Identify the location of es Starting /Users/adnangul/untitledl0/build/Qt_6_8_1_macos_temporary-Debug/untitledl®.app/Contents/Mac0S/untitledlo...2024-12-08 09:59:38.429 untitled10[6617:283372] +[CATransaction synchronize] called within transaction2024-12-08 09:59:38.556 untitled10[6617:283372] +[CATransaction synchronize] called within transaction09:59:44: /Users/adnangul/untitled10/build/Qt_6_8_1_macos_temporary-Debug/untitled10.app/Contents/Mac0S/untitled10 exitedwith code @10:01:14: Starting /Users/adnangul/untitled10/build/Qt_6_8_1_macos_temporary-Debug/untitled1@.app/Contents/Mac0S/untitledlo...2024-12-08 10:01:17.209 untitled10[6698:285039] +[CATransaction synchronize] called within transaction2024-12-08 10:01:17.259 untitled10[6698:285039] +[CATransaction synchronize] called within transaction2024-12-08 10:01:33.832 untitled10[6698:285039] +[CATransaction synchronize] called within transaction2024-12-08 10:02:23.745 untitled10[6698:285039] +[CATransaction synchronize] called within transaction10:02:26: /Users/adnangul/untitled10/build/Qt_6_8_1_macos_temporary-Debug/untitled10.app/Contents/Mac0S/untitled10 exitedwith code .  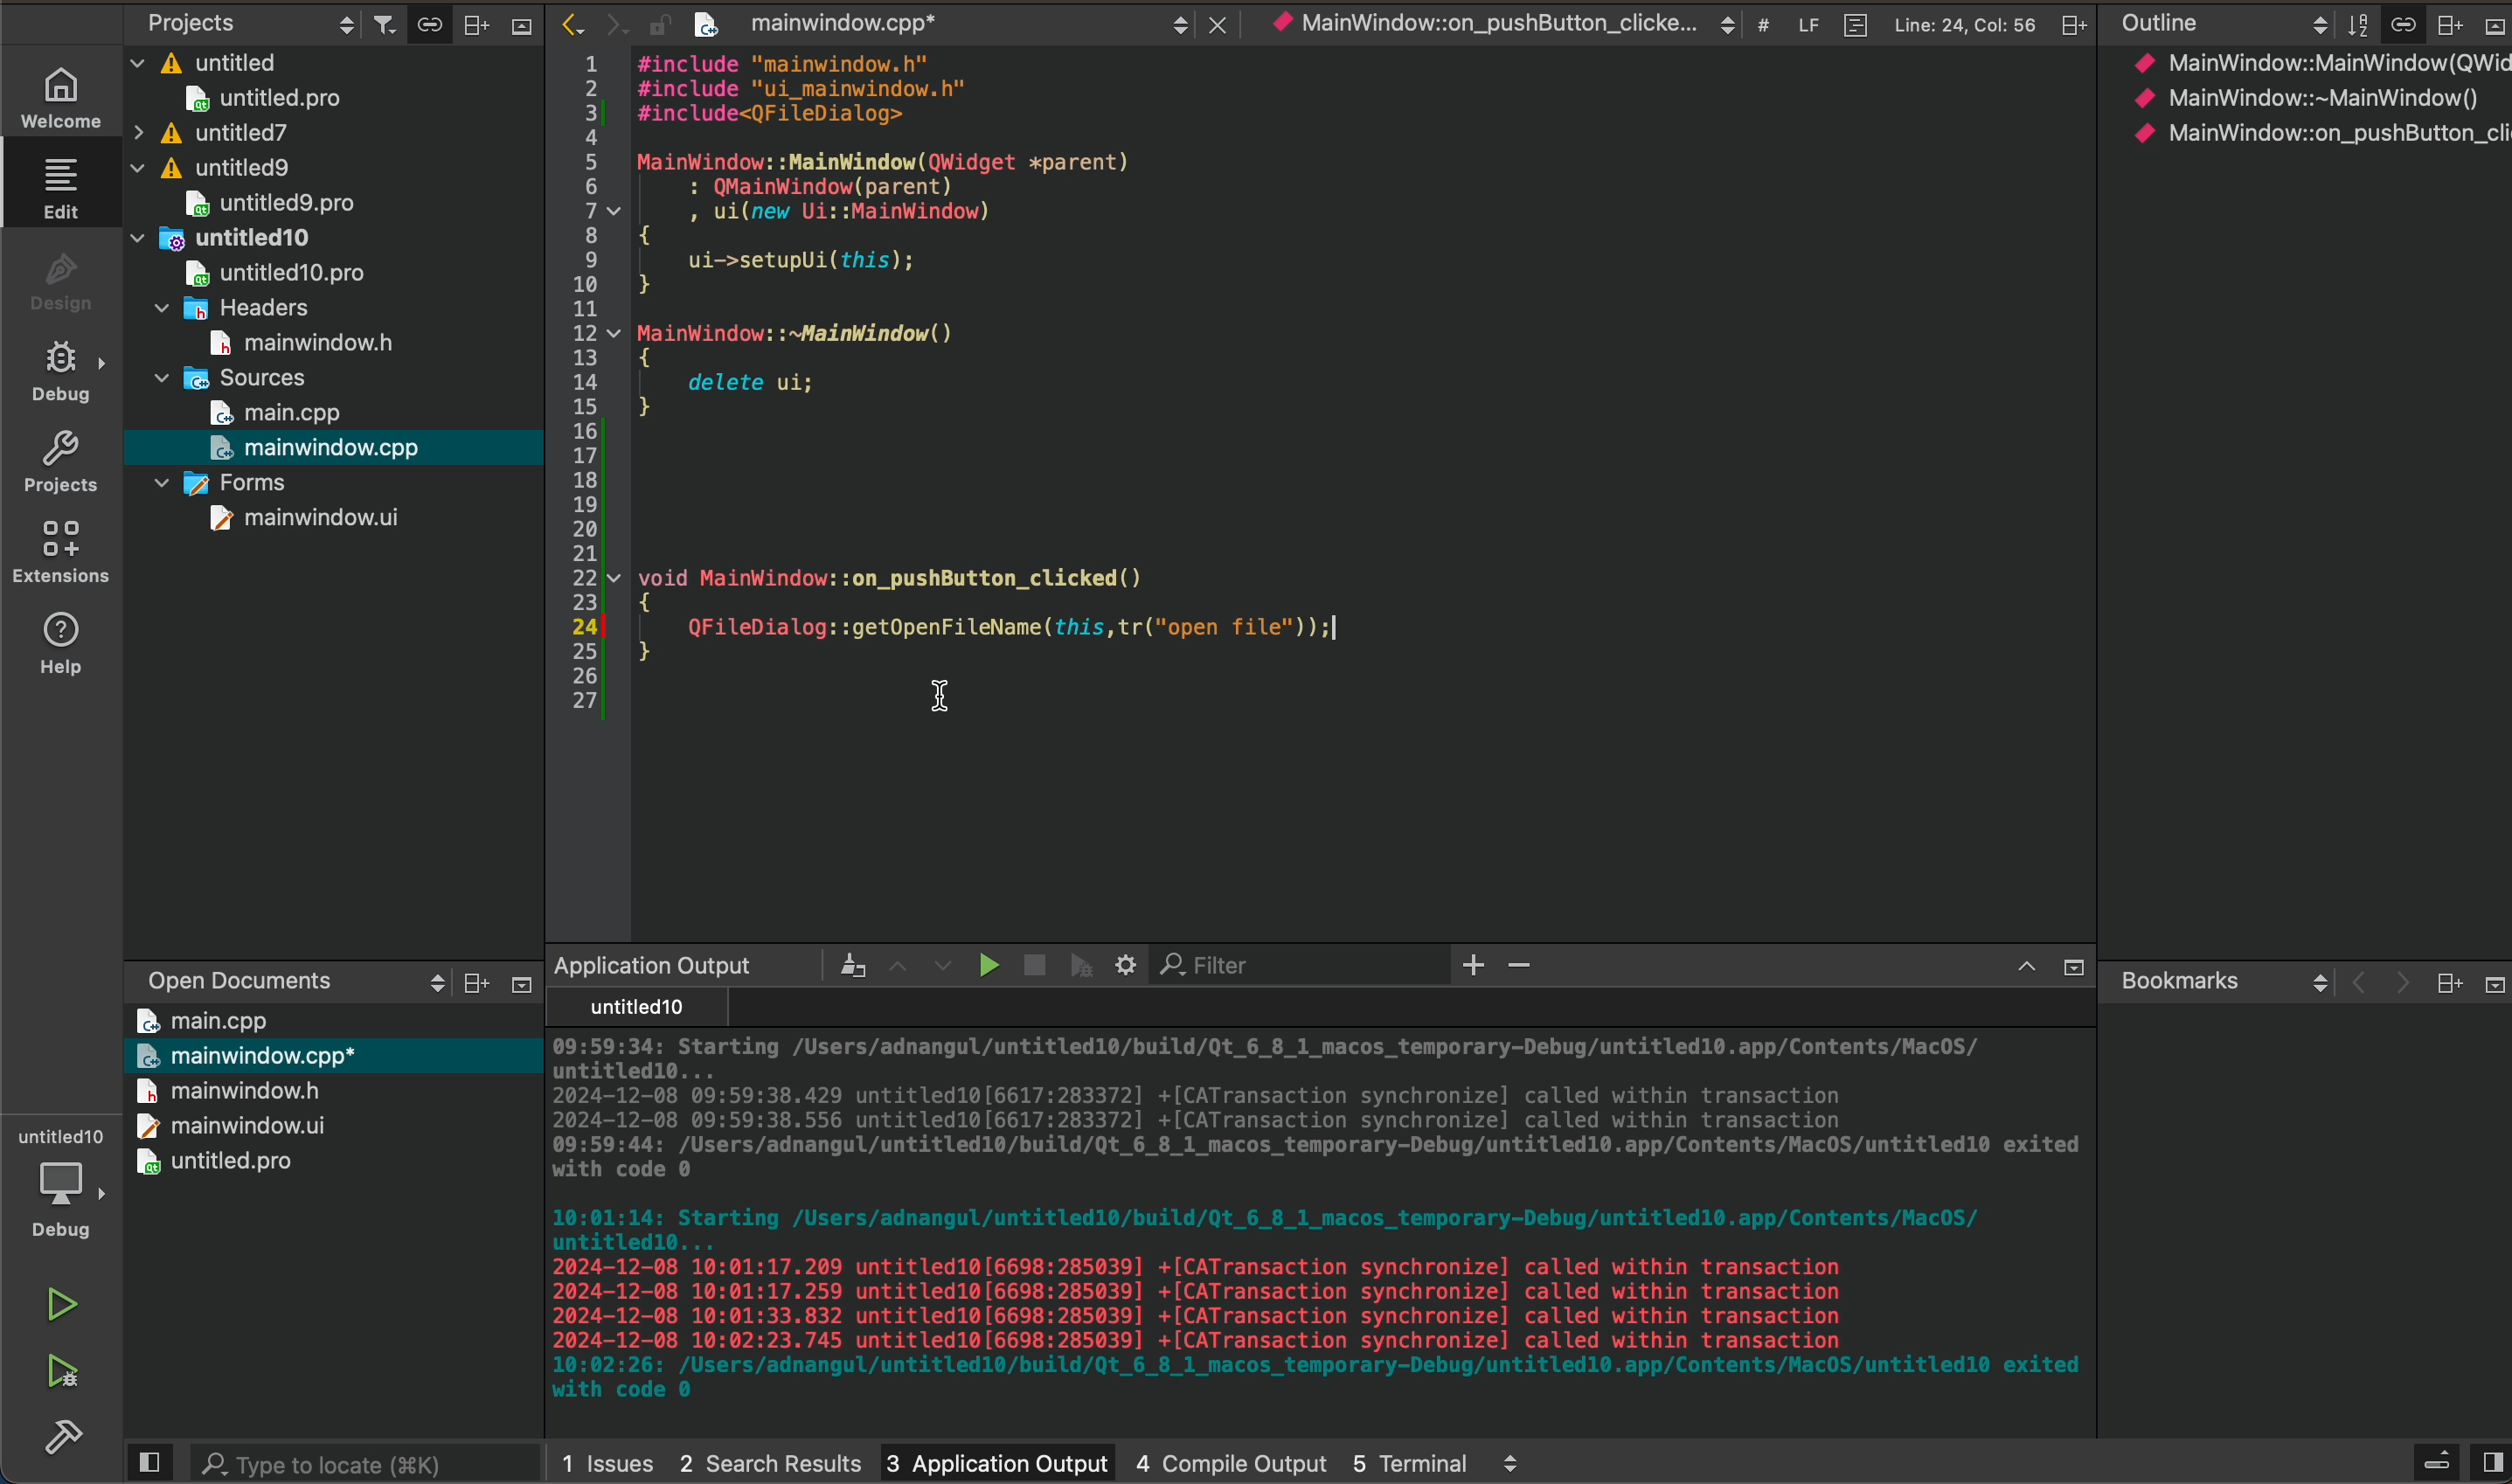
(1307, 1224).